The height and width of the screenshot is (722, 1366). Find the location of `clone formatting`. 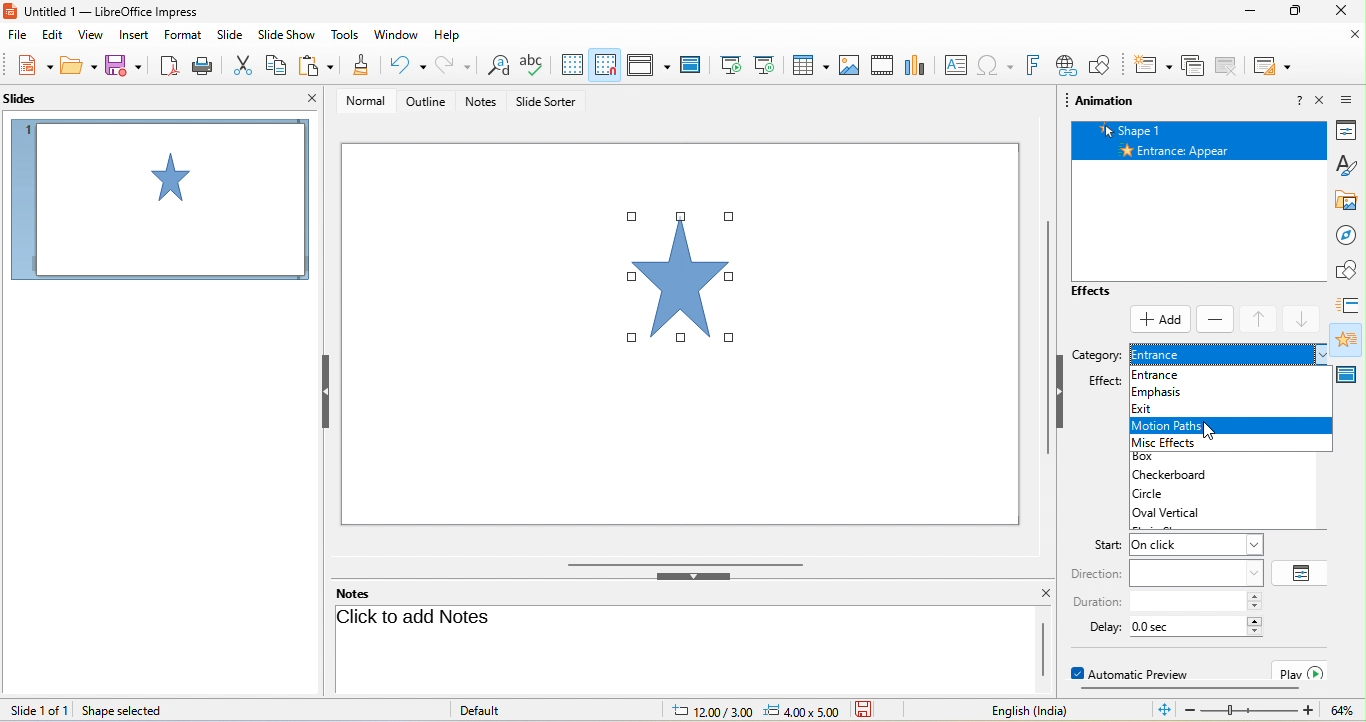

clone formatting is located at coordinates (360, 64).